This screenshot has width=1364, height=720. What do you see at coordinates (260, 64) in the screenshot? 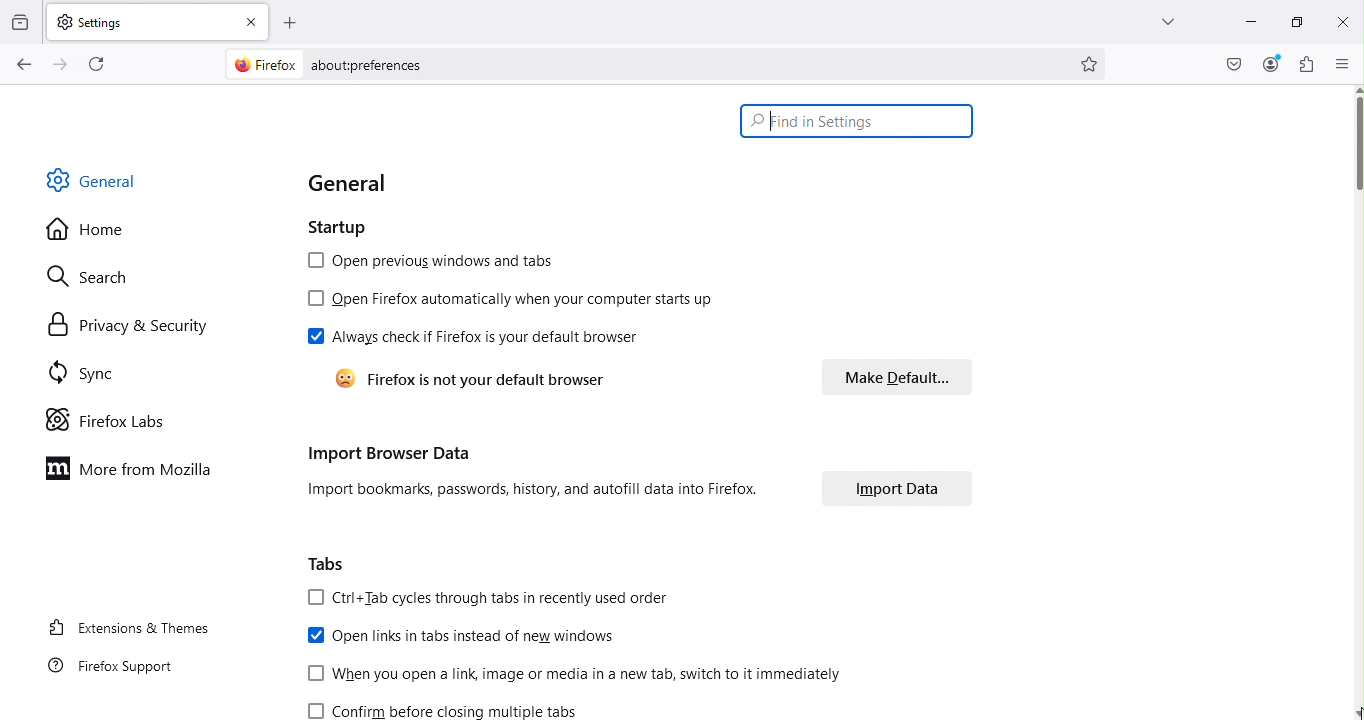
I see `firefox logo` at bounding box center [260, 64].